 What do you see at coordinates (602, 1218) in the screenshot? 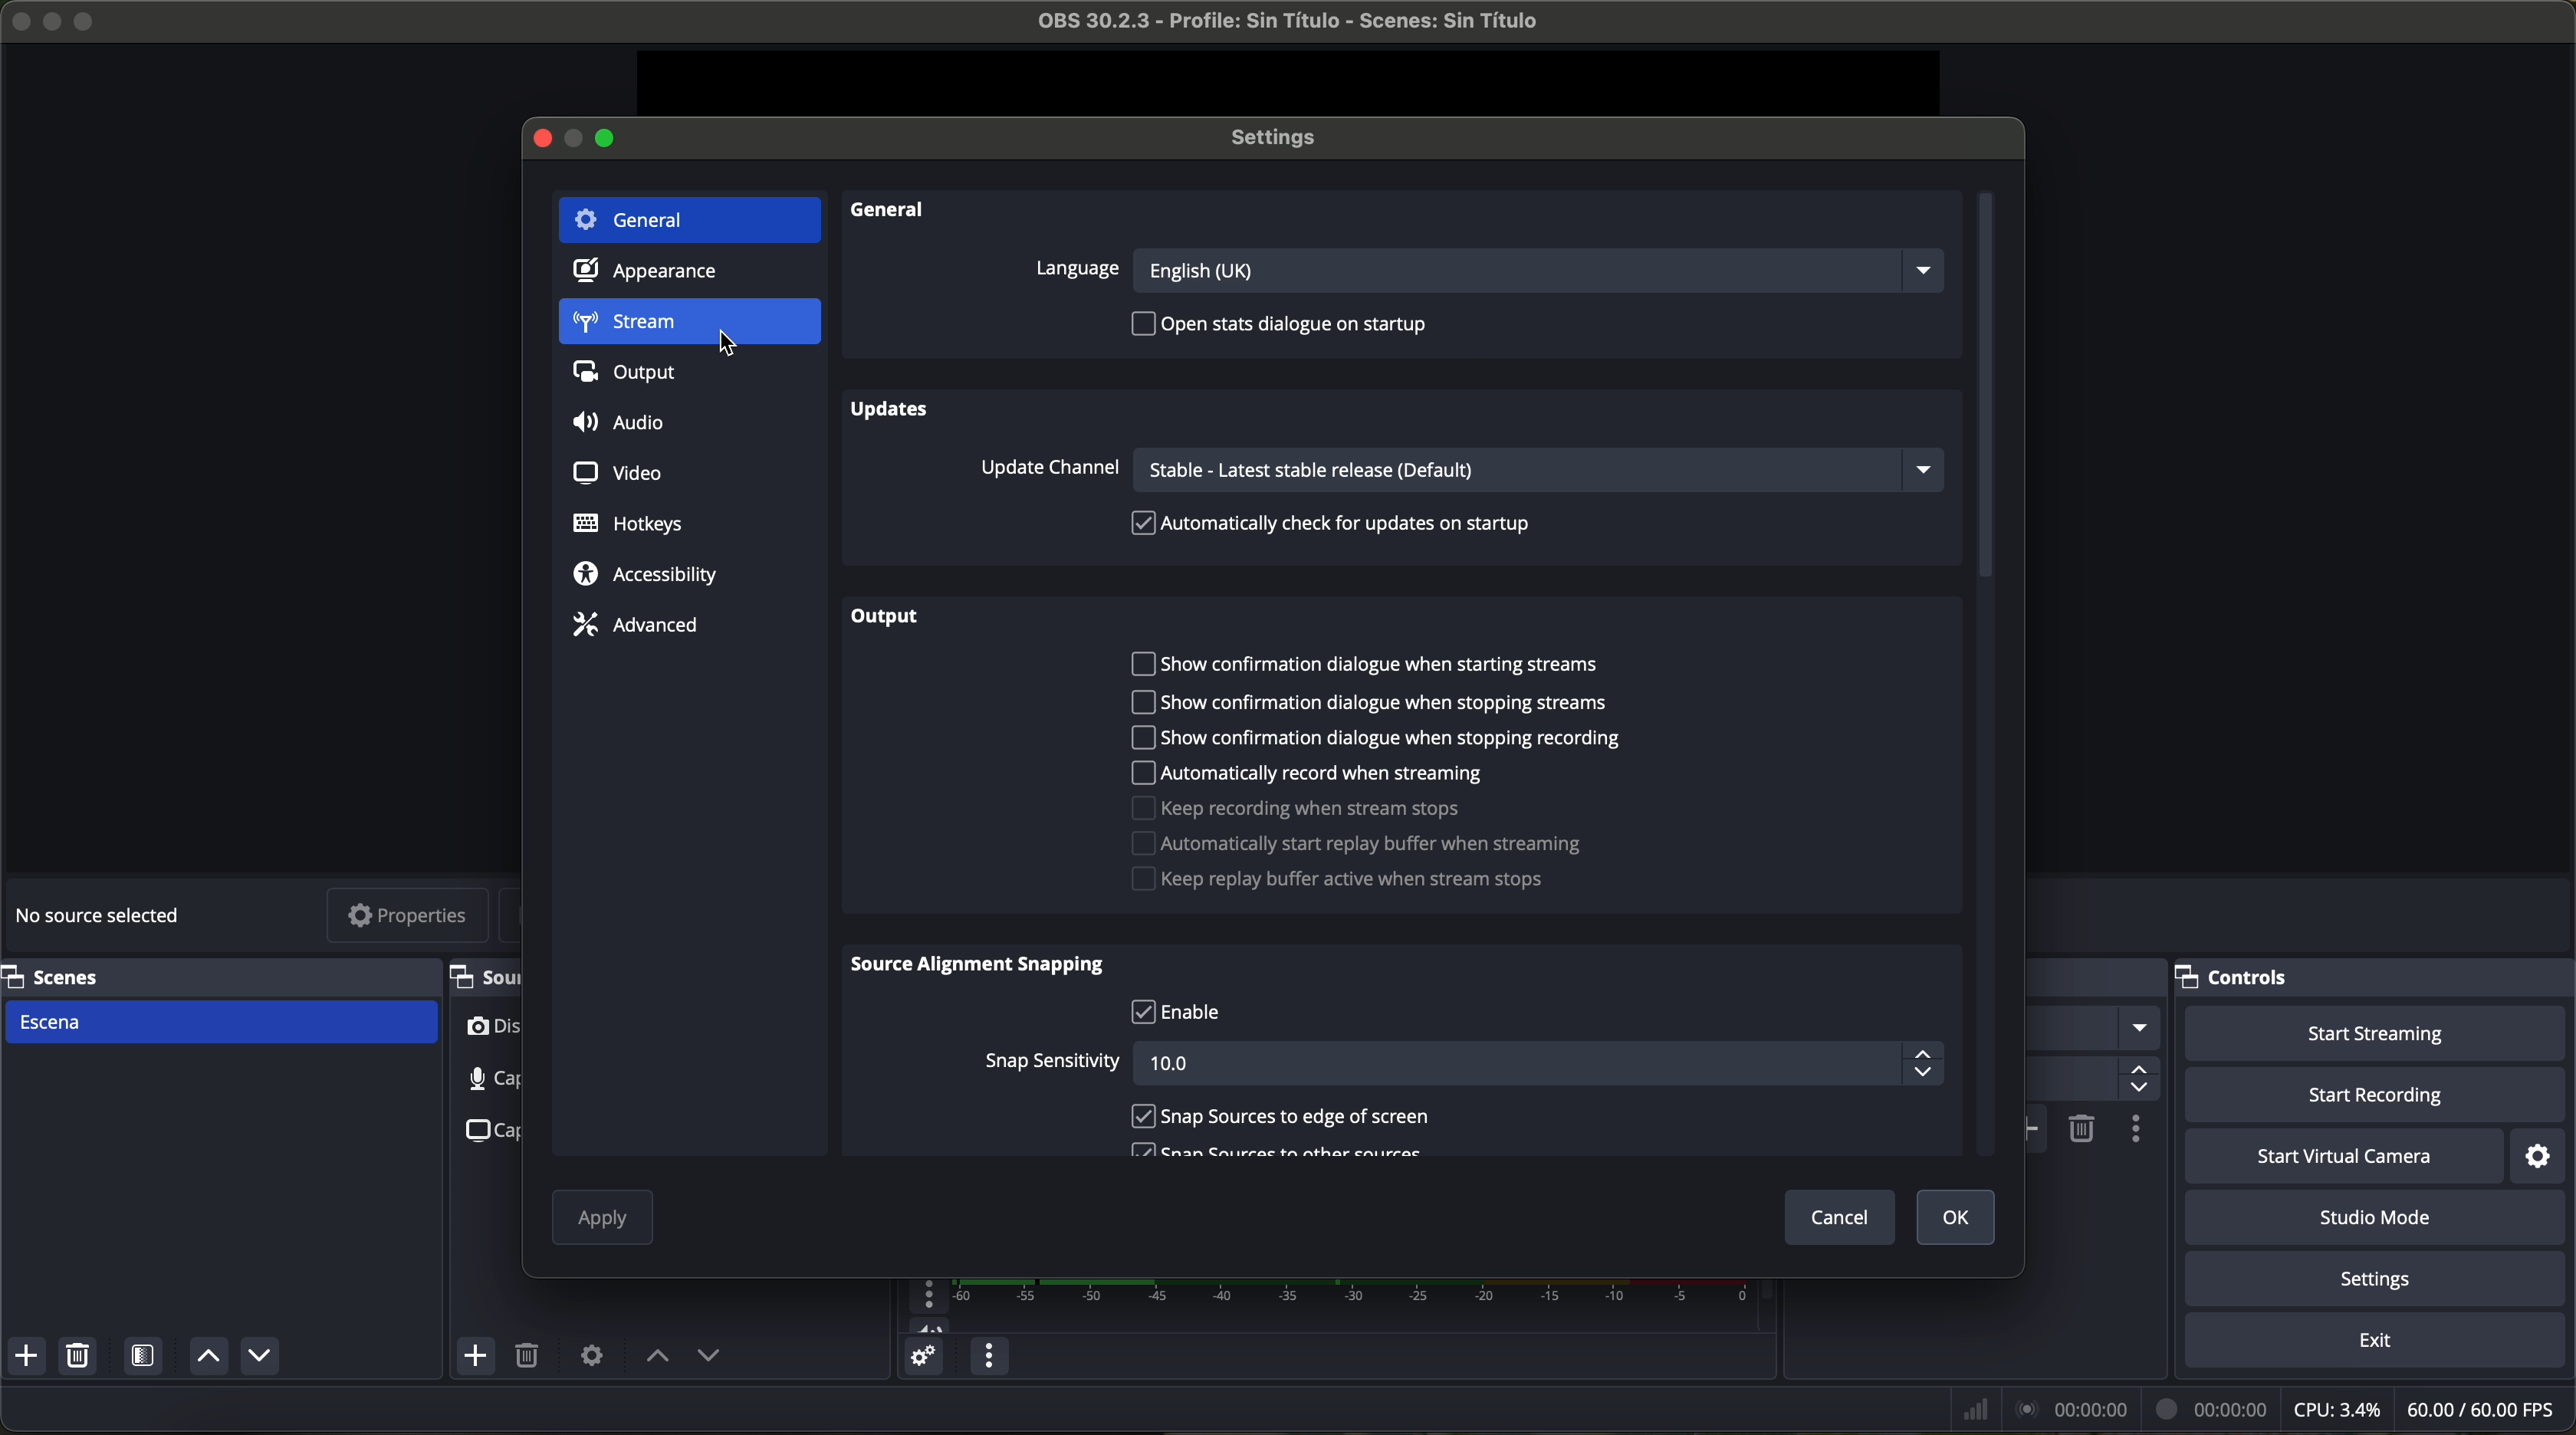
I see `disable apply button` at bounding box center [602, 1218].